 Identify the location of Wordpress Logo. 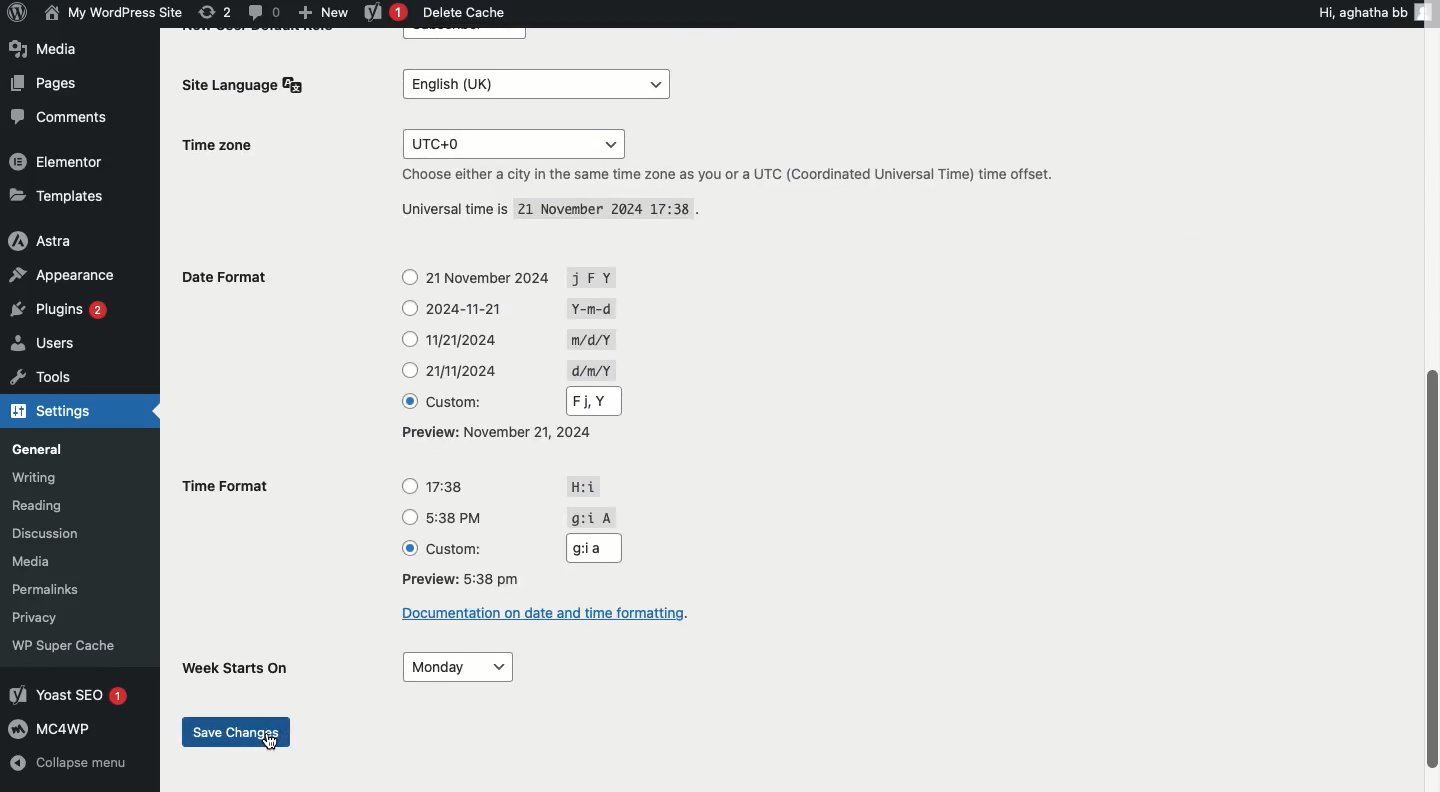
(15, 14).